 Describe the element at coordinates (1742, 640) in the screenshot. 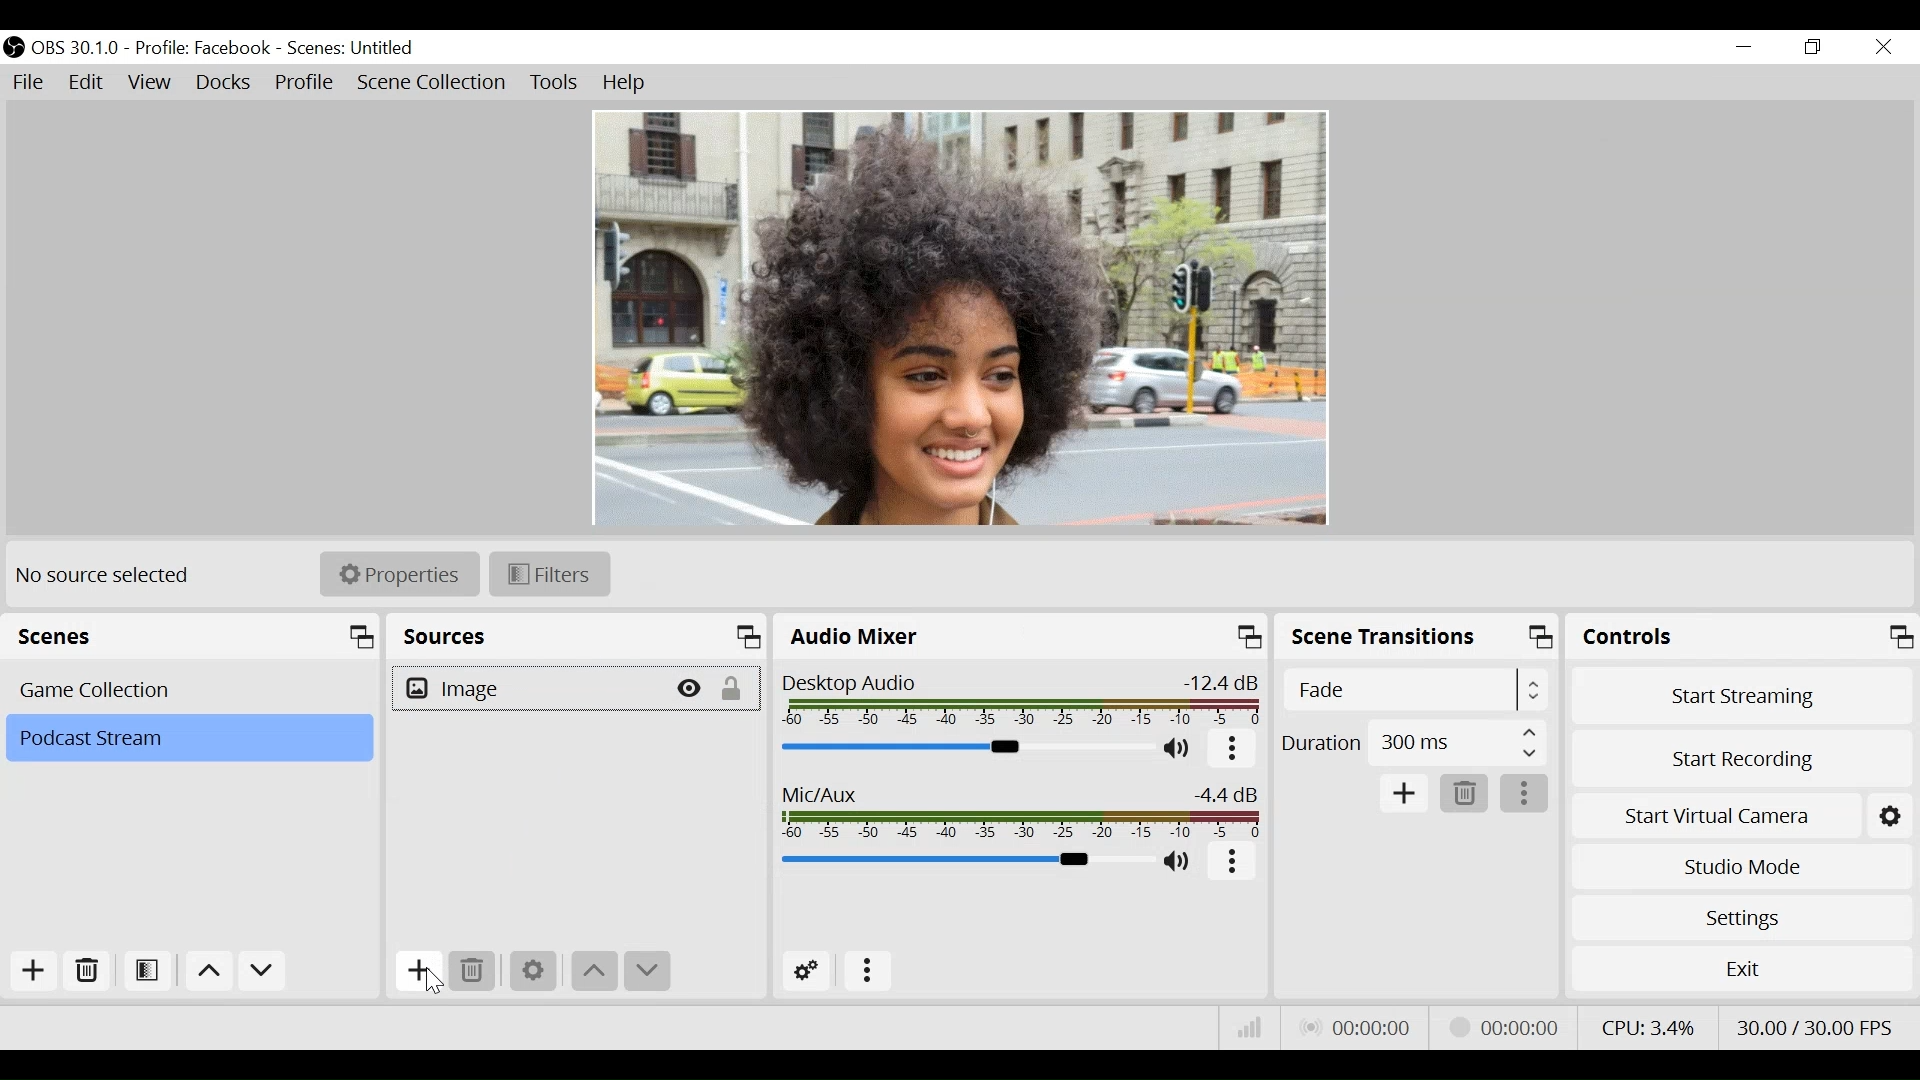

I see `Controls` at that location.